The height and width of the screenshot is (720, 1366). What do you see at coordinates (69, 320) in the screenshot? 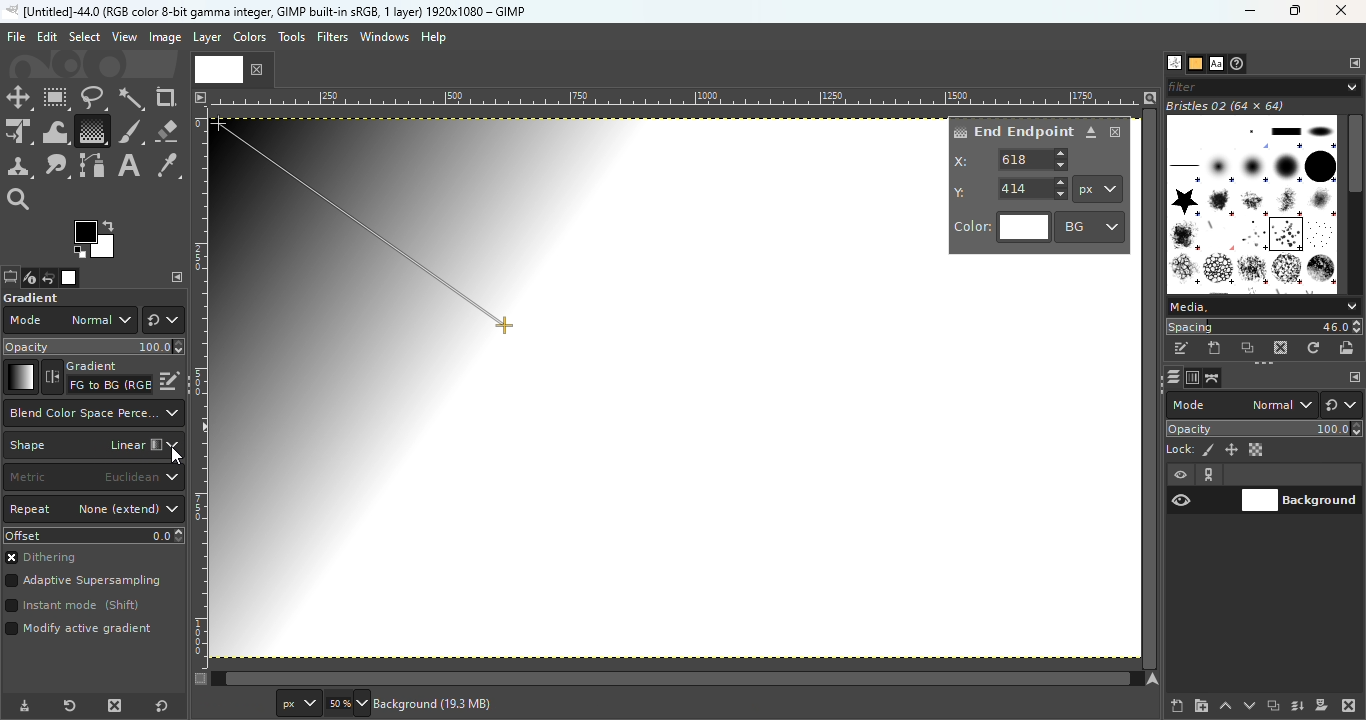
I see `Mode` at bounding box center [69, 320].